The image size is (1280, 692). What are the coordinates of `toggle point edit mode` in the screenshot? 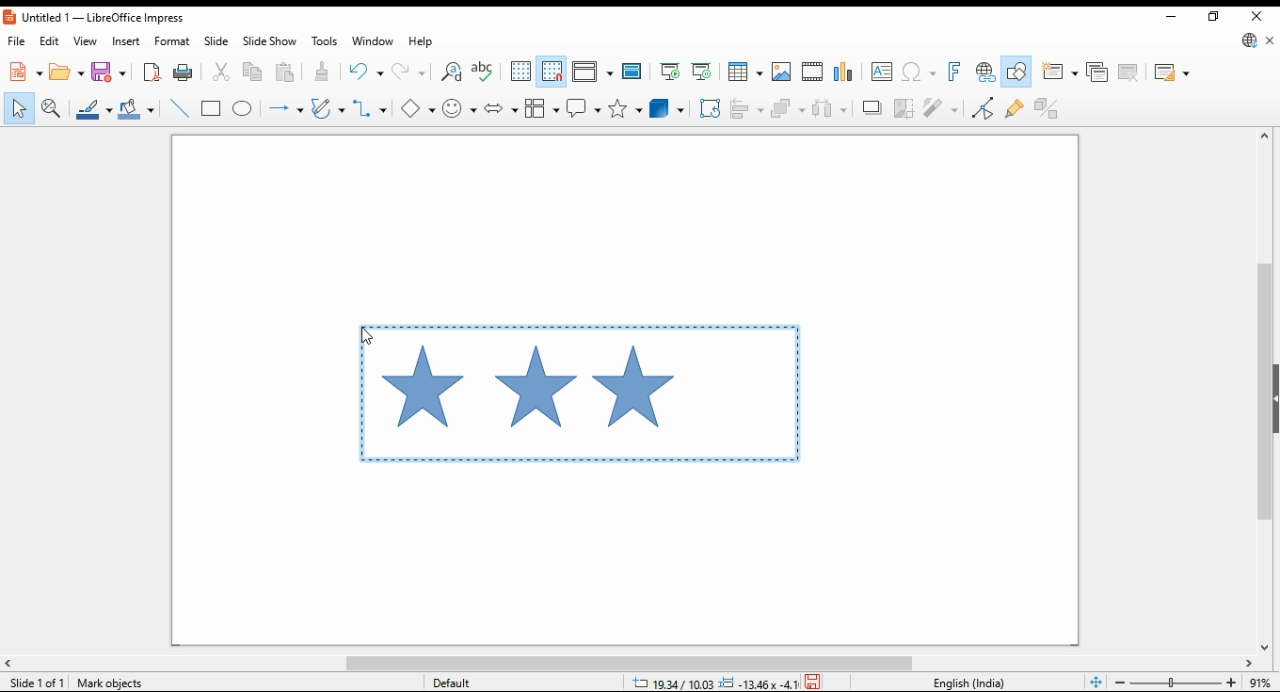 It's located at (982, 107).